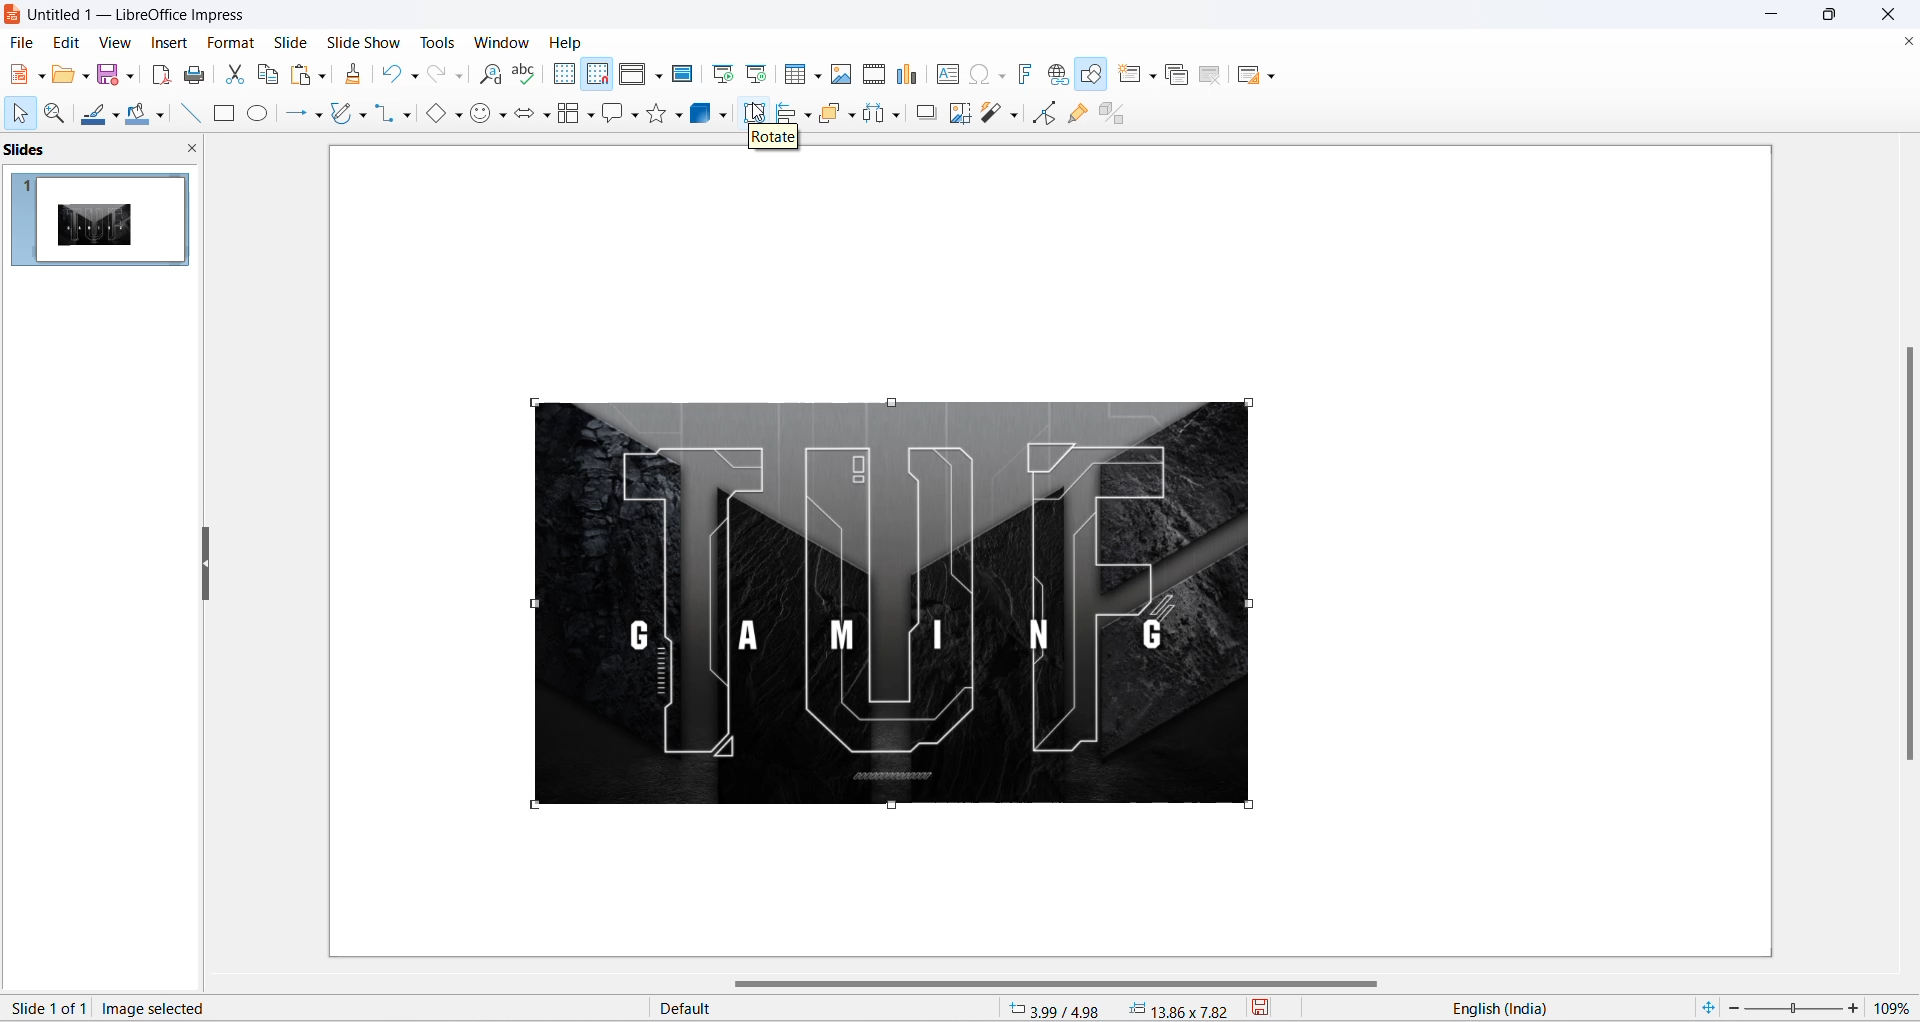  What do you see at coordinates (634, 75) in the screenshot?
I see `display view` at bounding box center [634, 75].